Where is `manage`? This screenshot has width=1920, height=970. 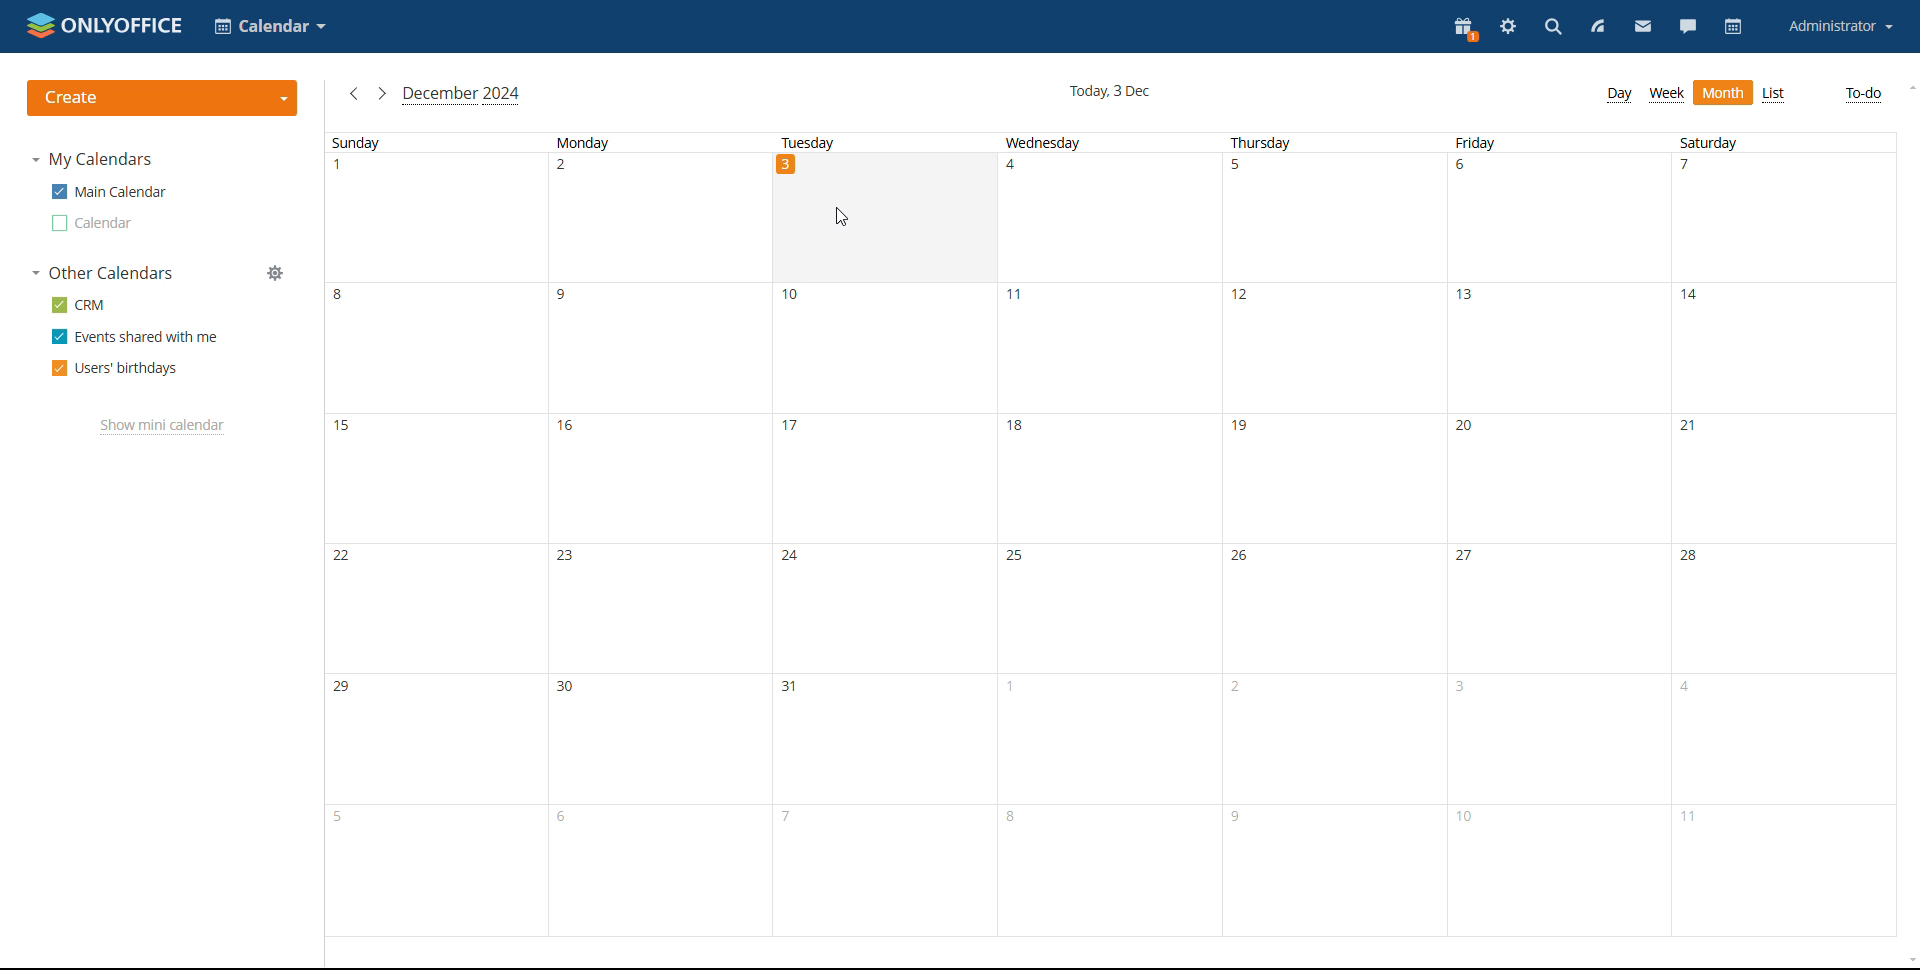 manage is located at coordinates (276, 273).